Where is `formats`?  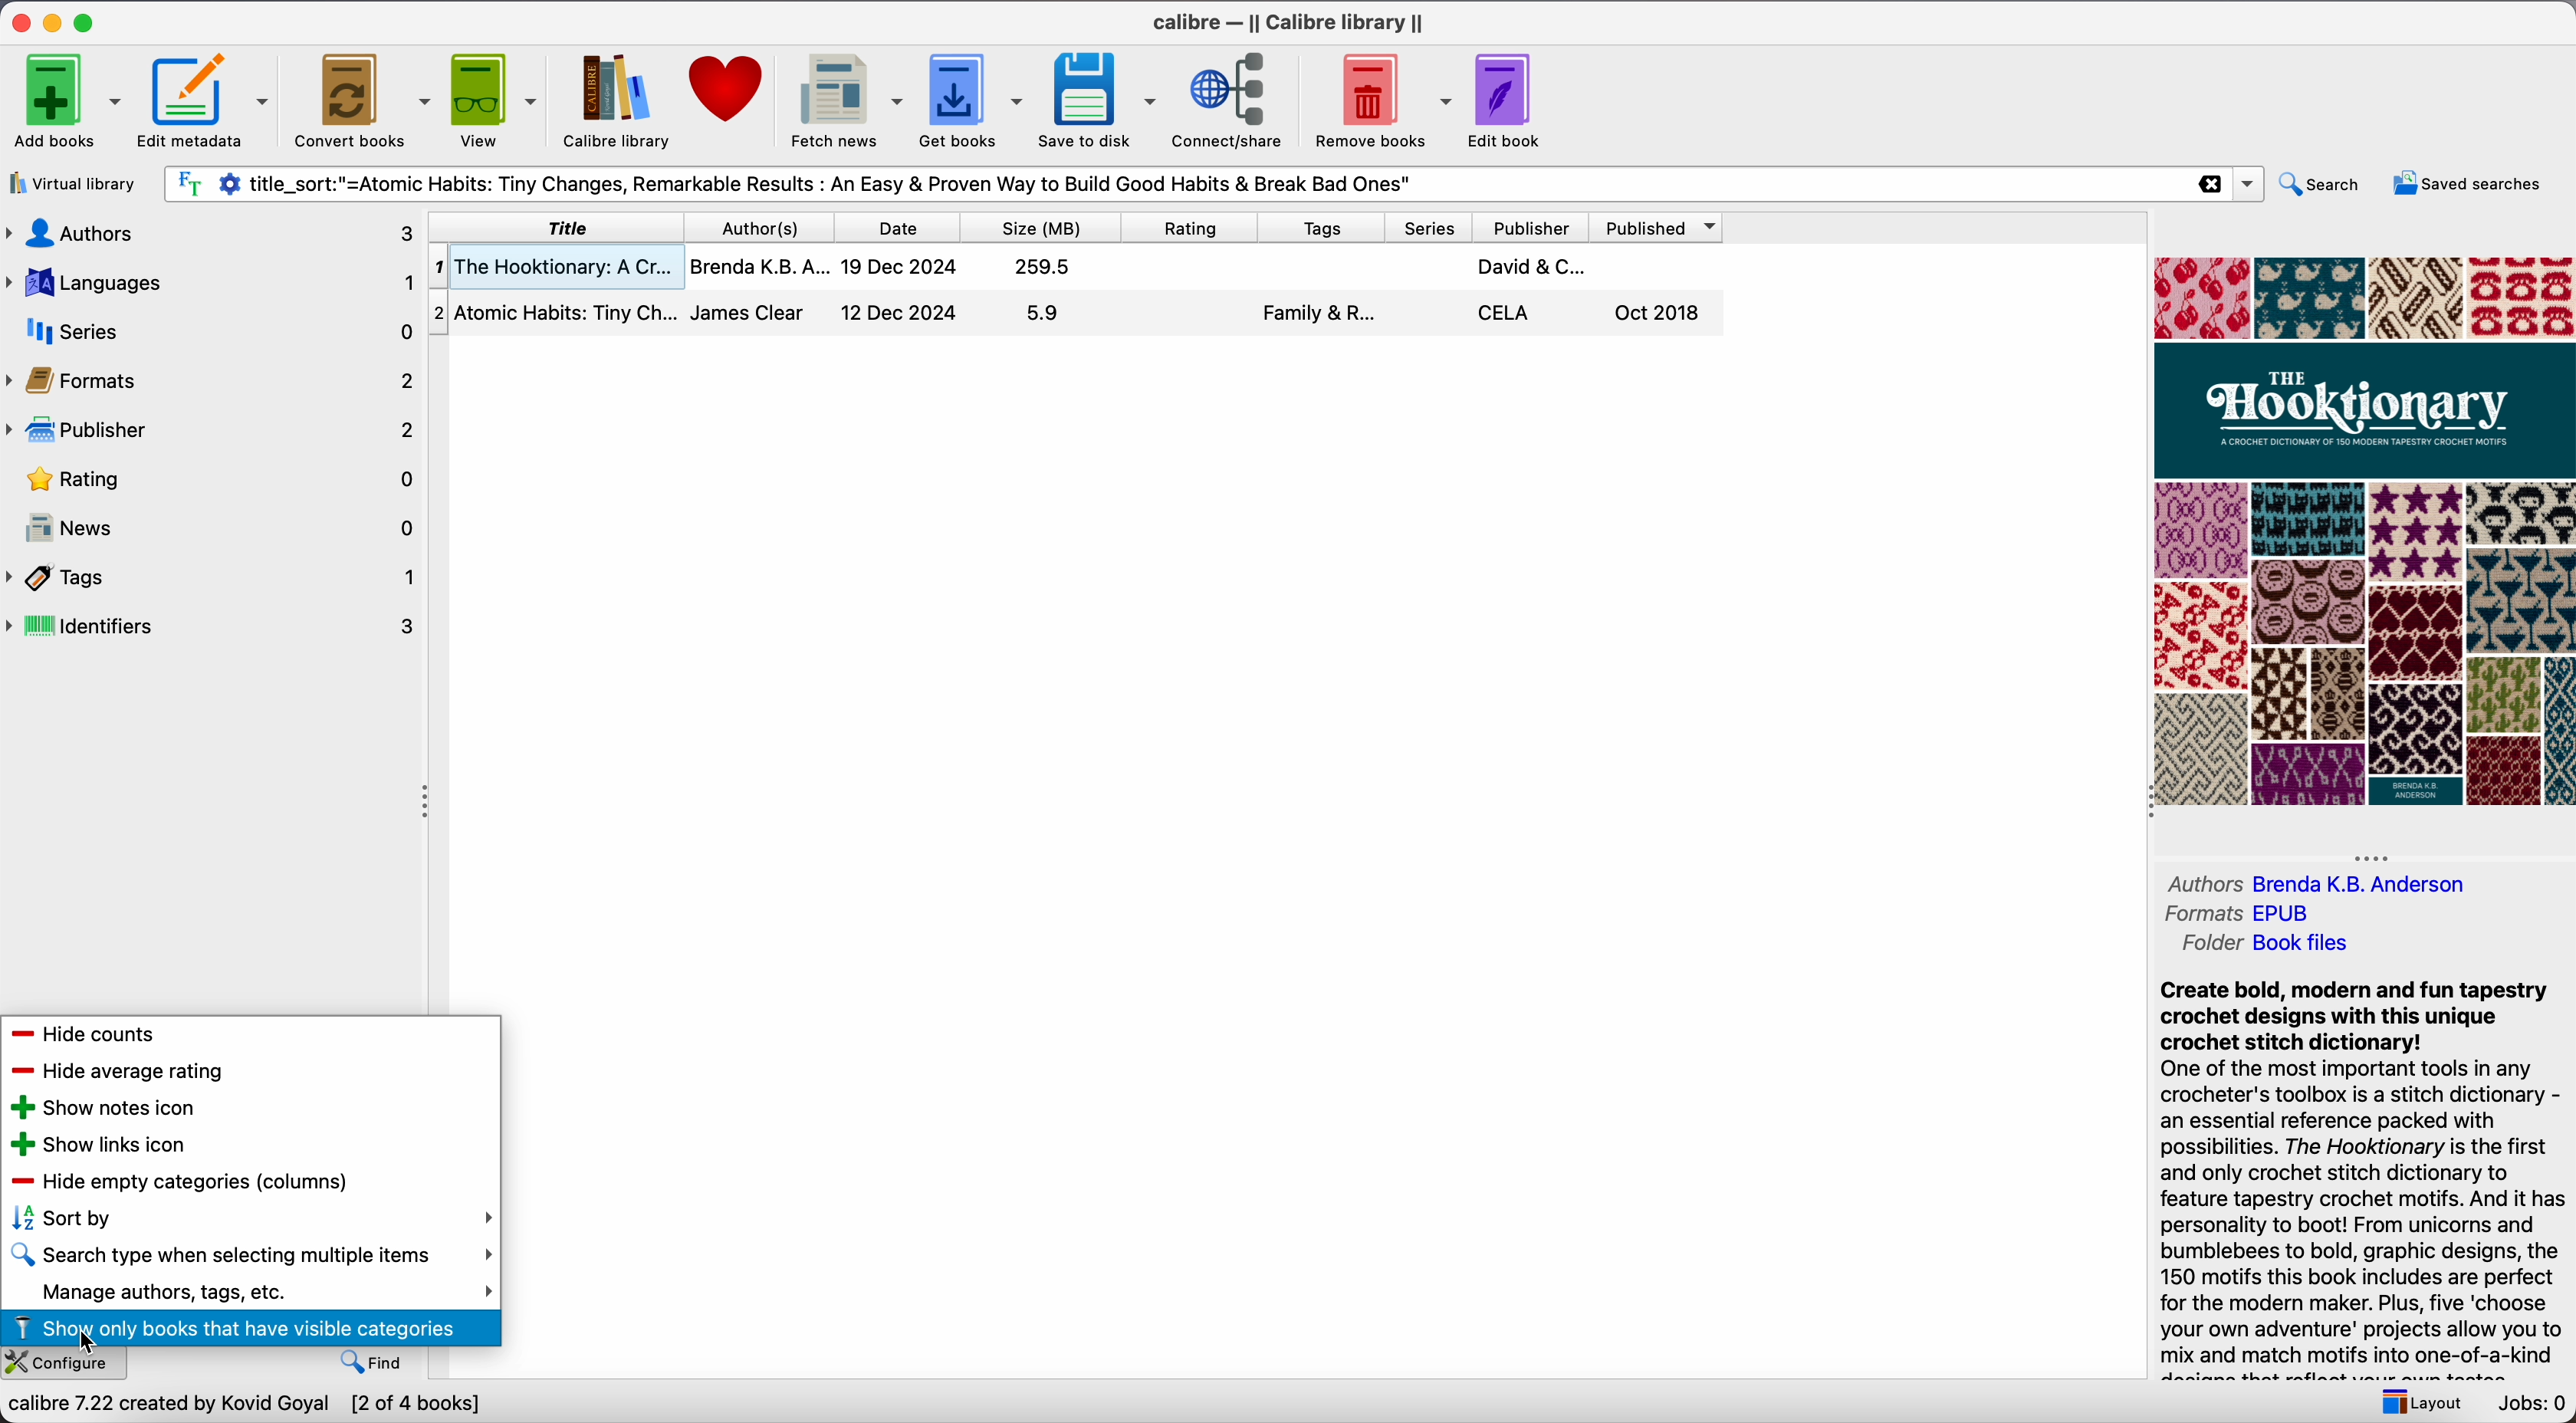 formats is located at coordinates (213, 382).